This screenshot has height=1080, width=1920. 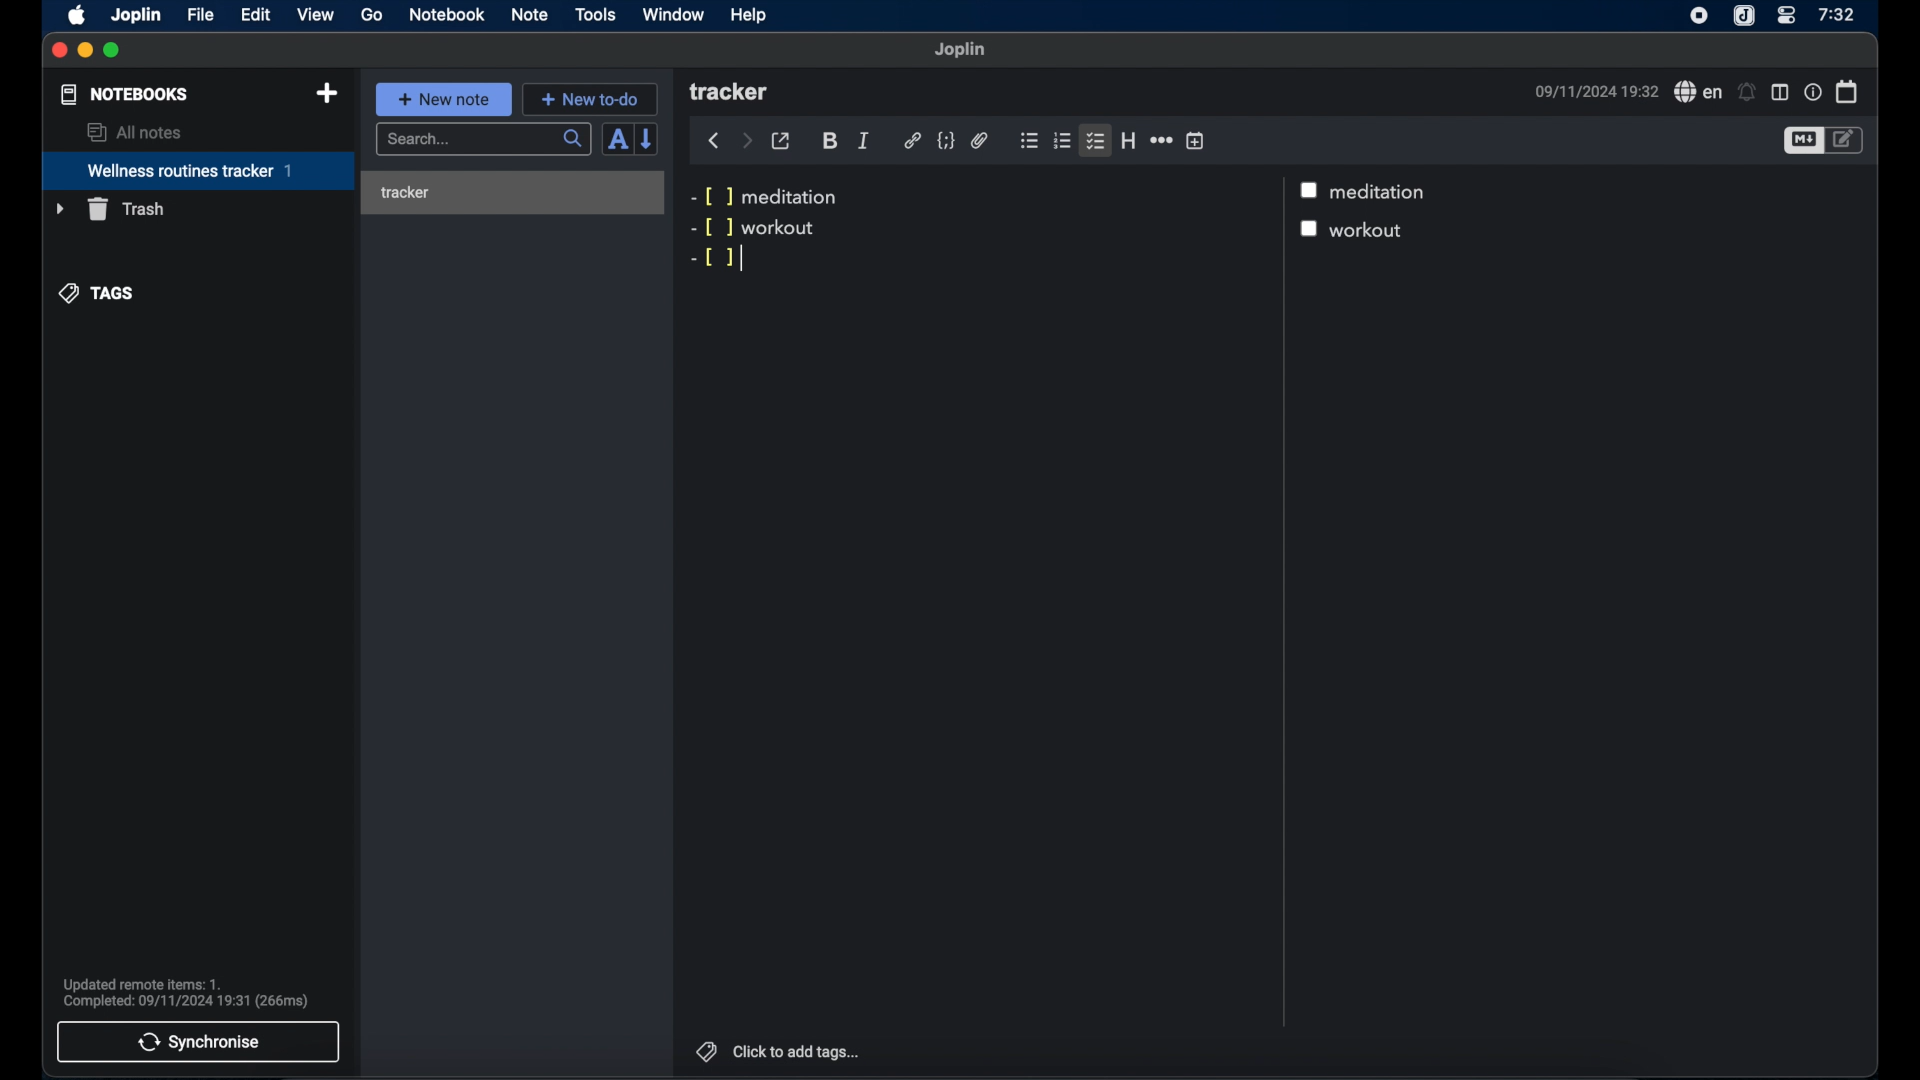 I want to click on maximize, so click(x=113, y=51).